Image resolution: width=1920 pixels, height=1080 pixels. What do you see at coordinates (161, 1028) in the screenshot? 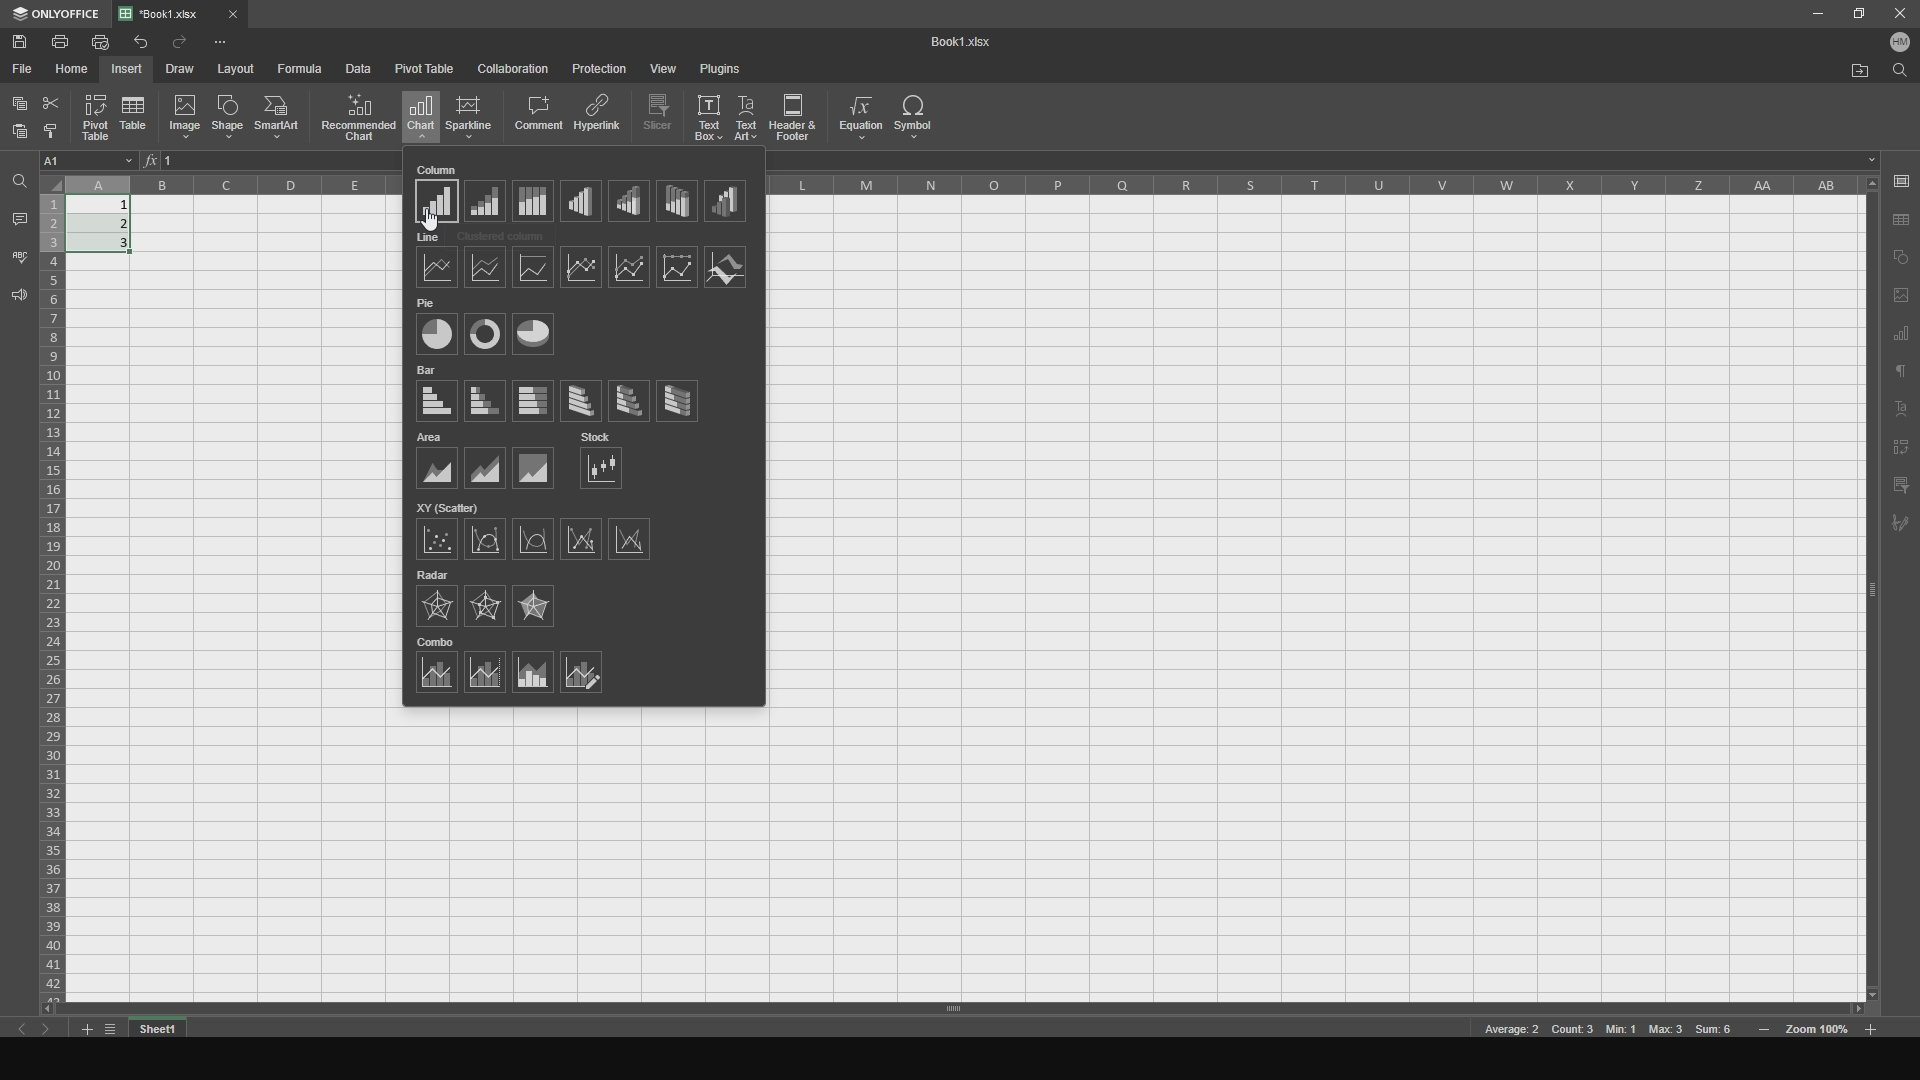
I see `sheet` at bounding box center [161, 1028].